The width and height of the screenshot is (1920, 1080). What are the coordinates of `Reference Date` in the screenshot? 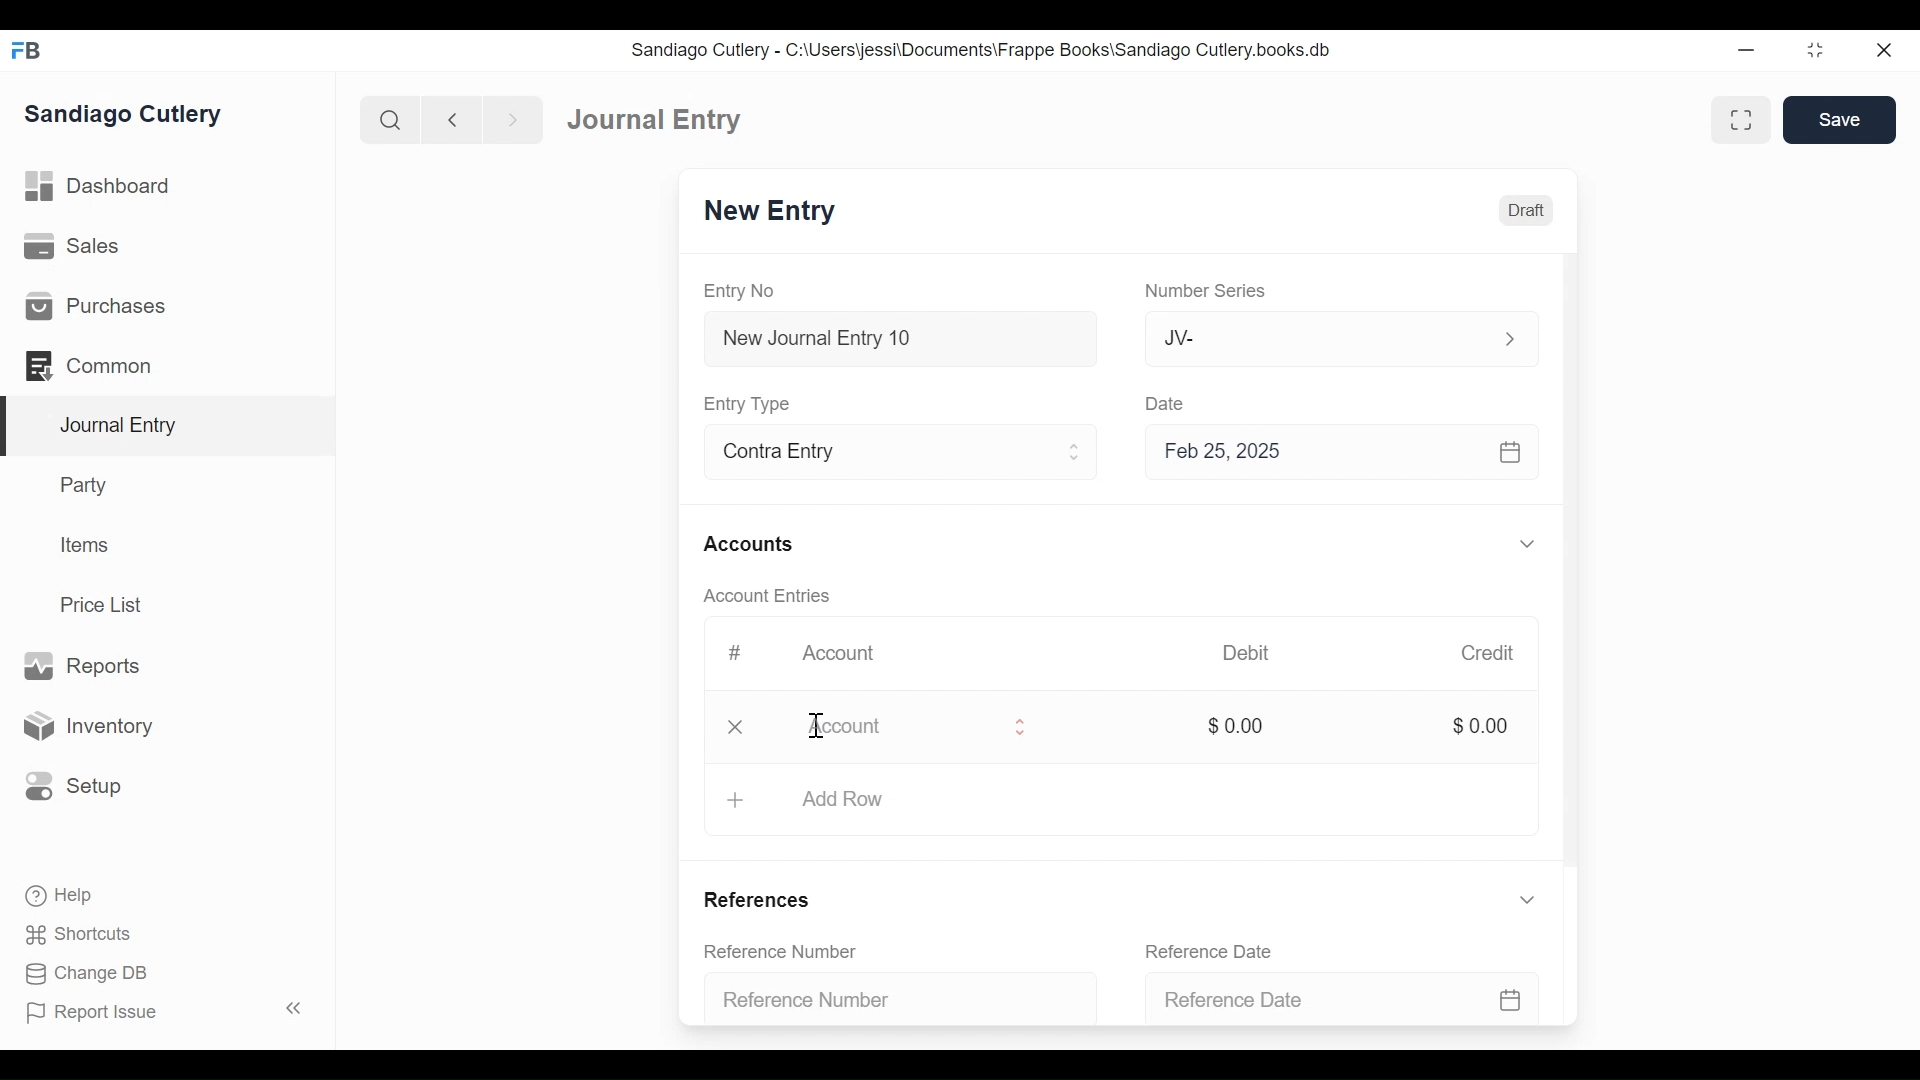 It's located at (1340, 992).